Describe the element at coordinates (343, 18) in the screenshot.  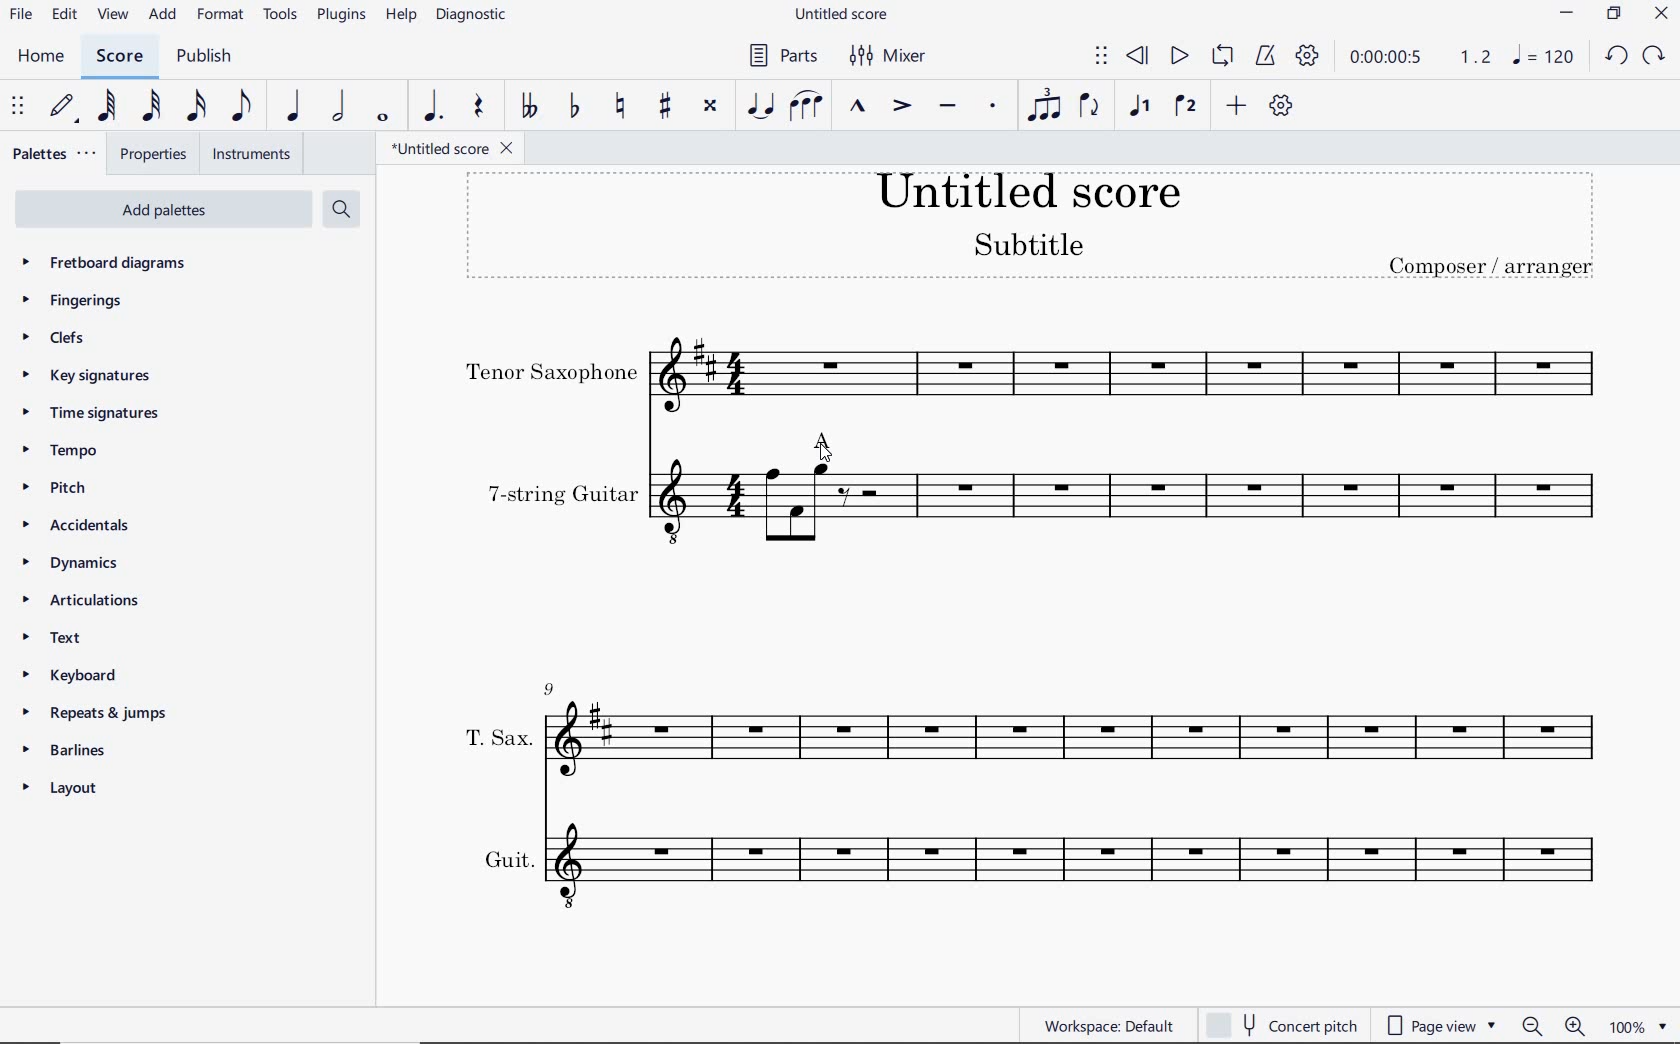
I see `PLUGINS` at that location.